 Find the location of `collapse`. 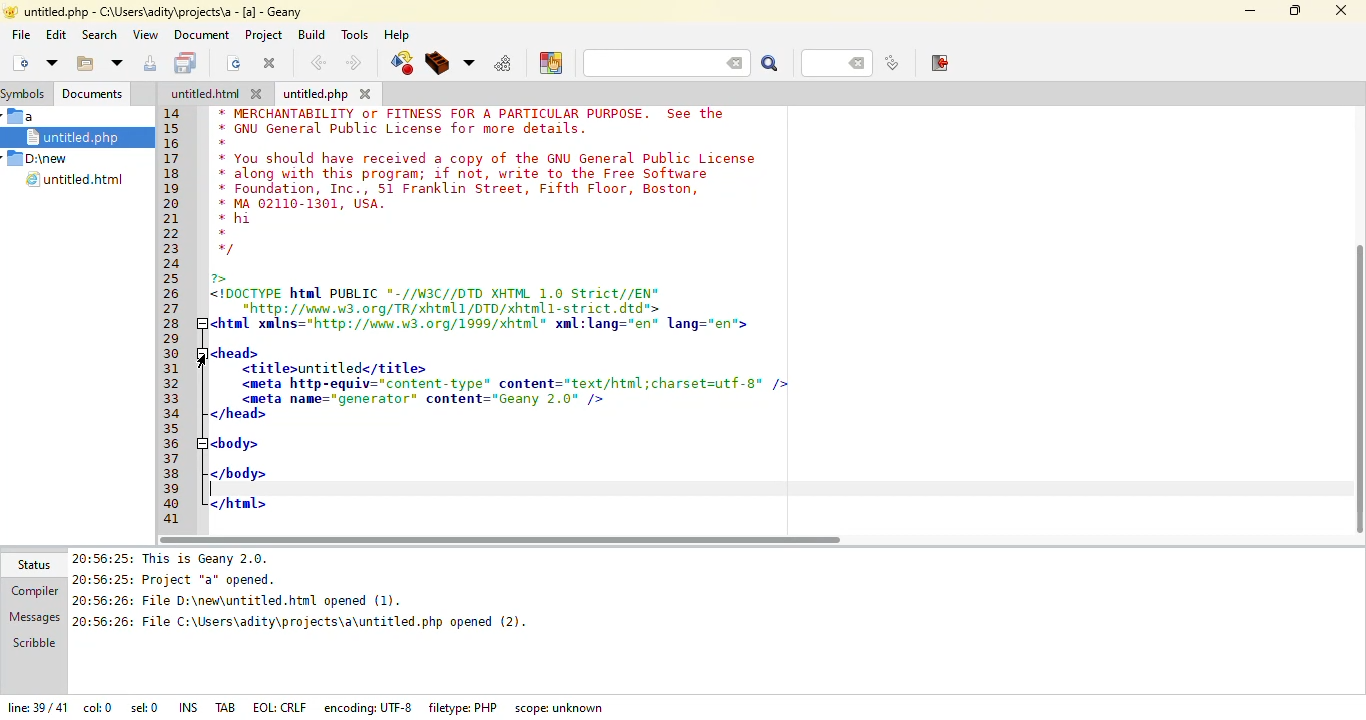

collapse is located at coordinates (205, 354).